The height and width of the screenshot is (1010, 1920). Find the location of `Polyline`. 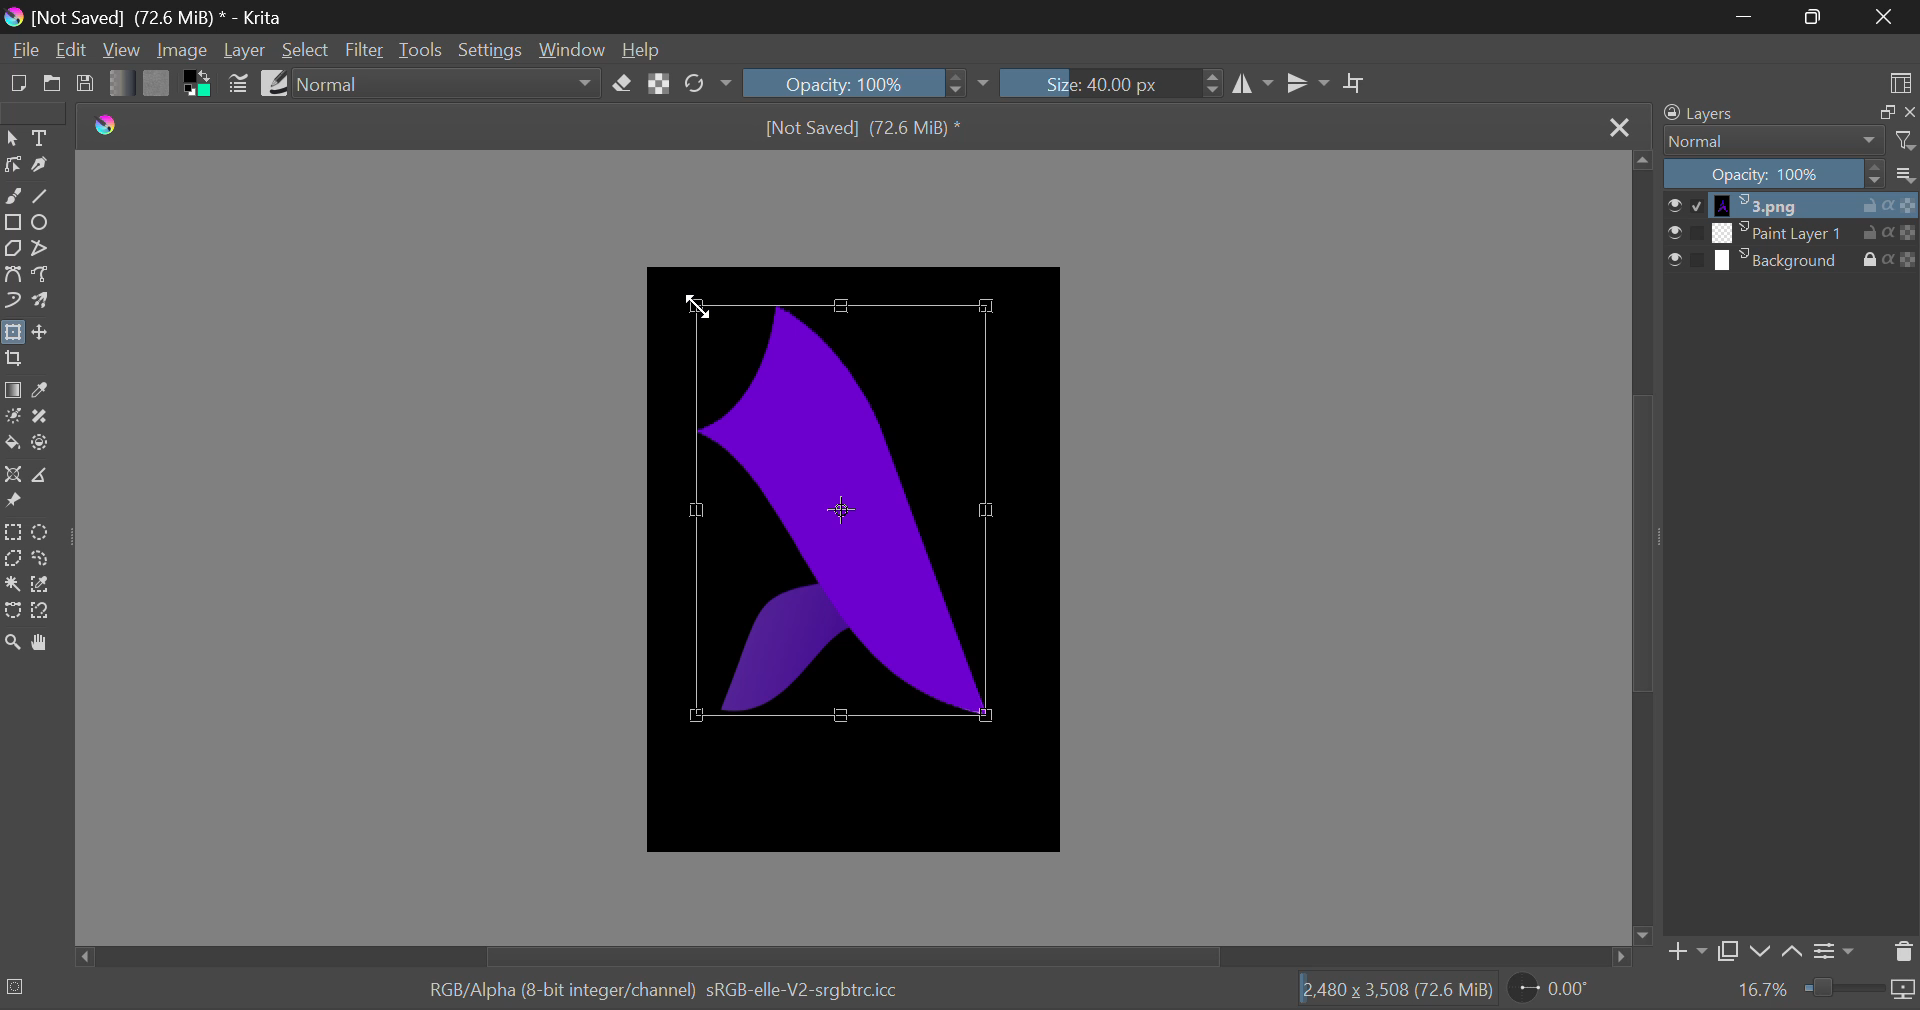

Polyline is located at coordinates (47, 248).